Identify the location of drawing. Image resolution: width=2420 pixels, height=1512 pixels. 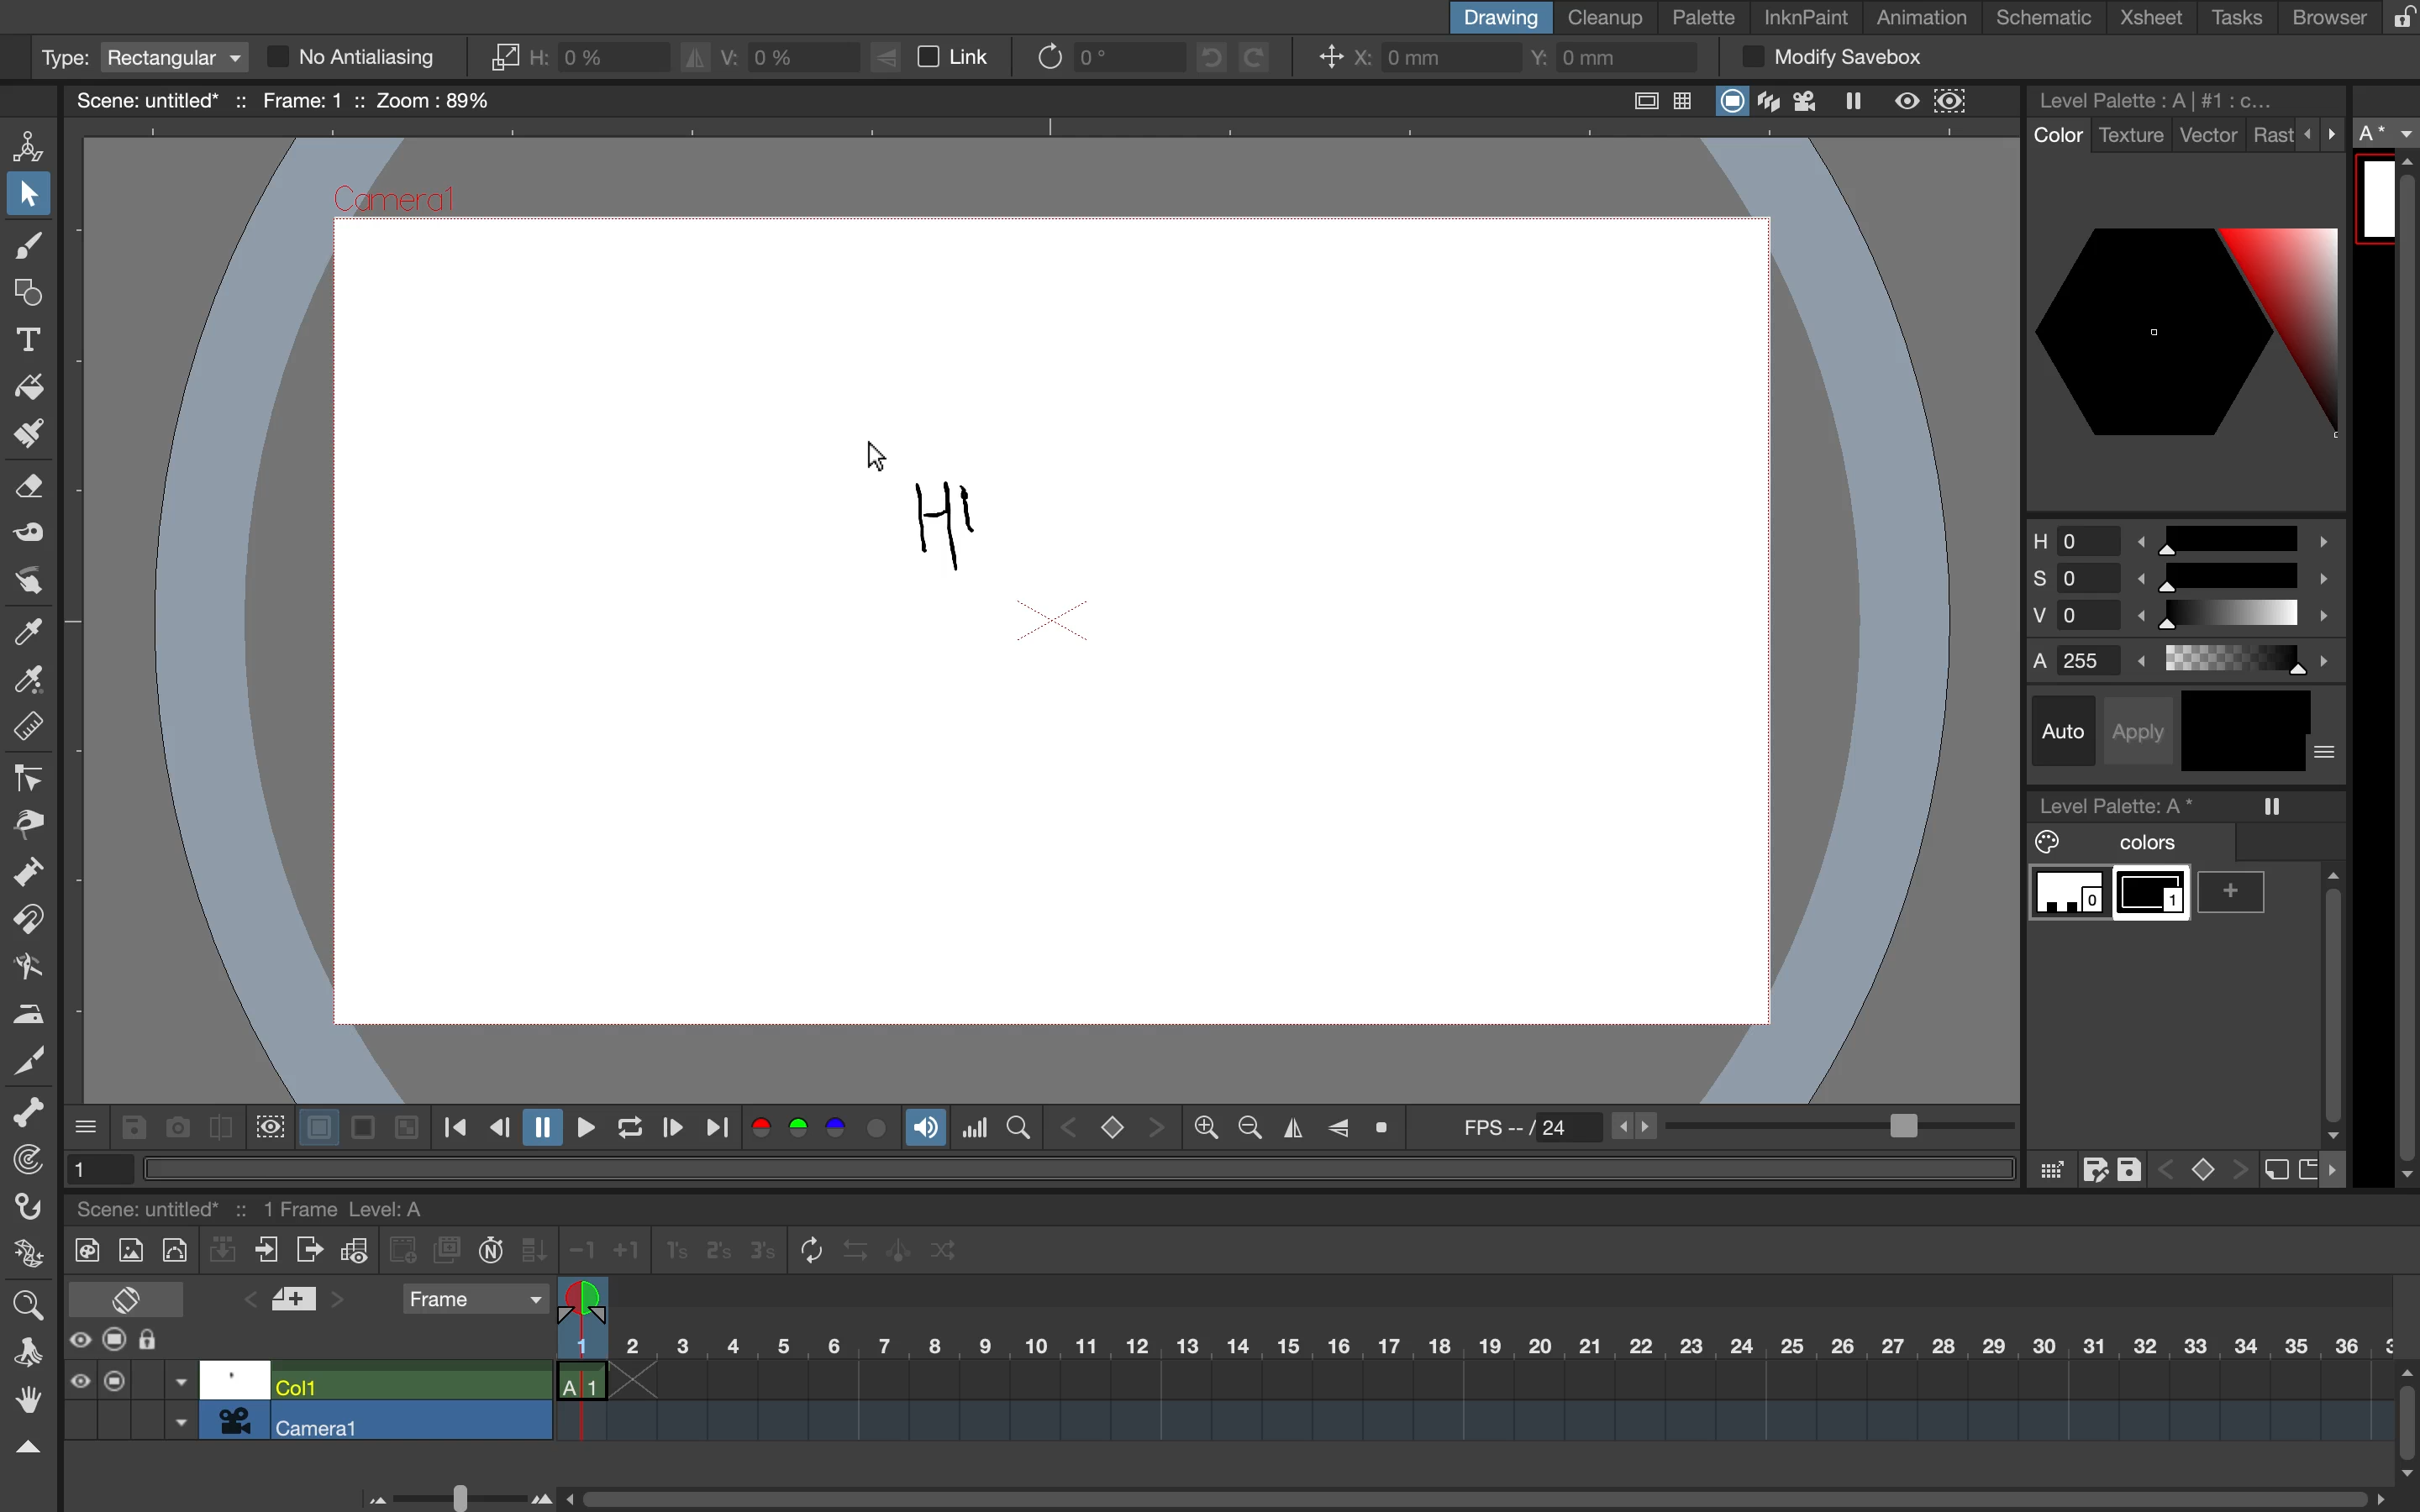
(961, 536).